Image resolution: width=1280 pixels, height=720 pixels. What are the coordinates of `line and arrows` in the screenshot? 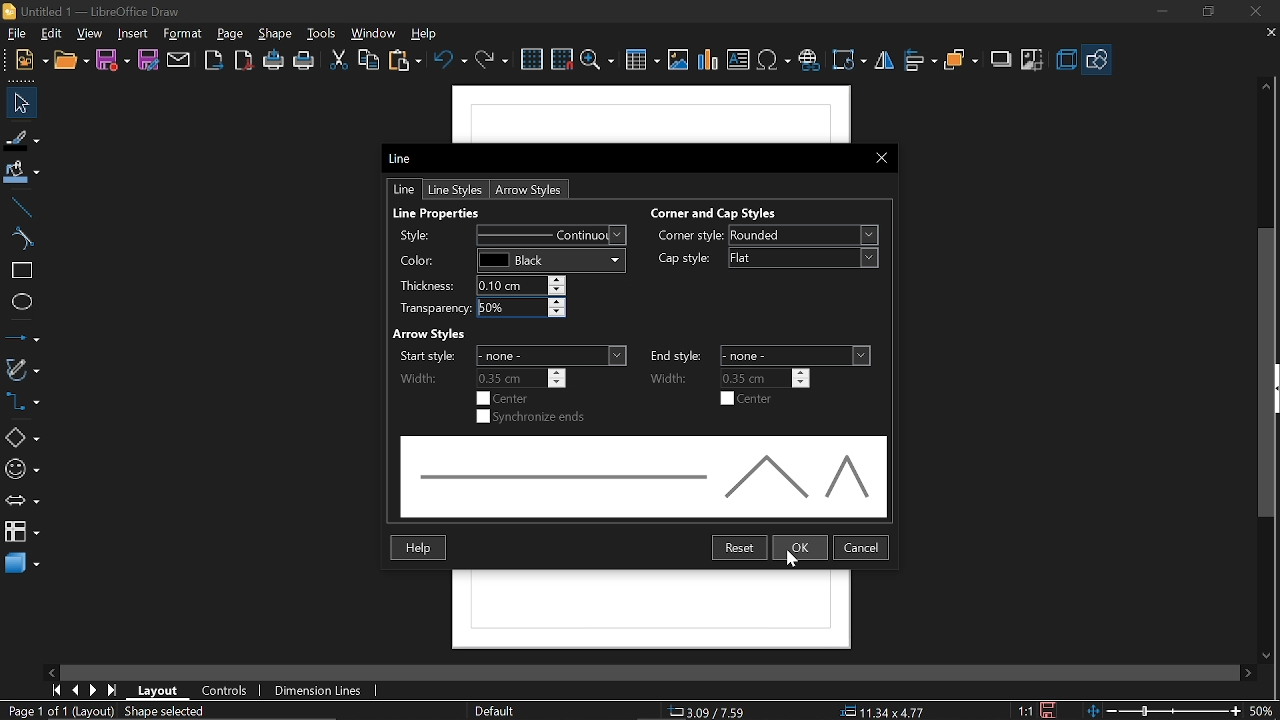 It's located at (22, 336).